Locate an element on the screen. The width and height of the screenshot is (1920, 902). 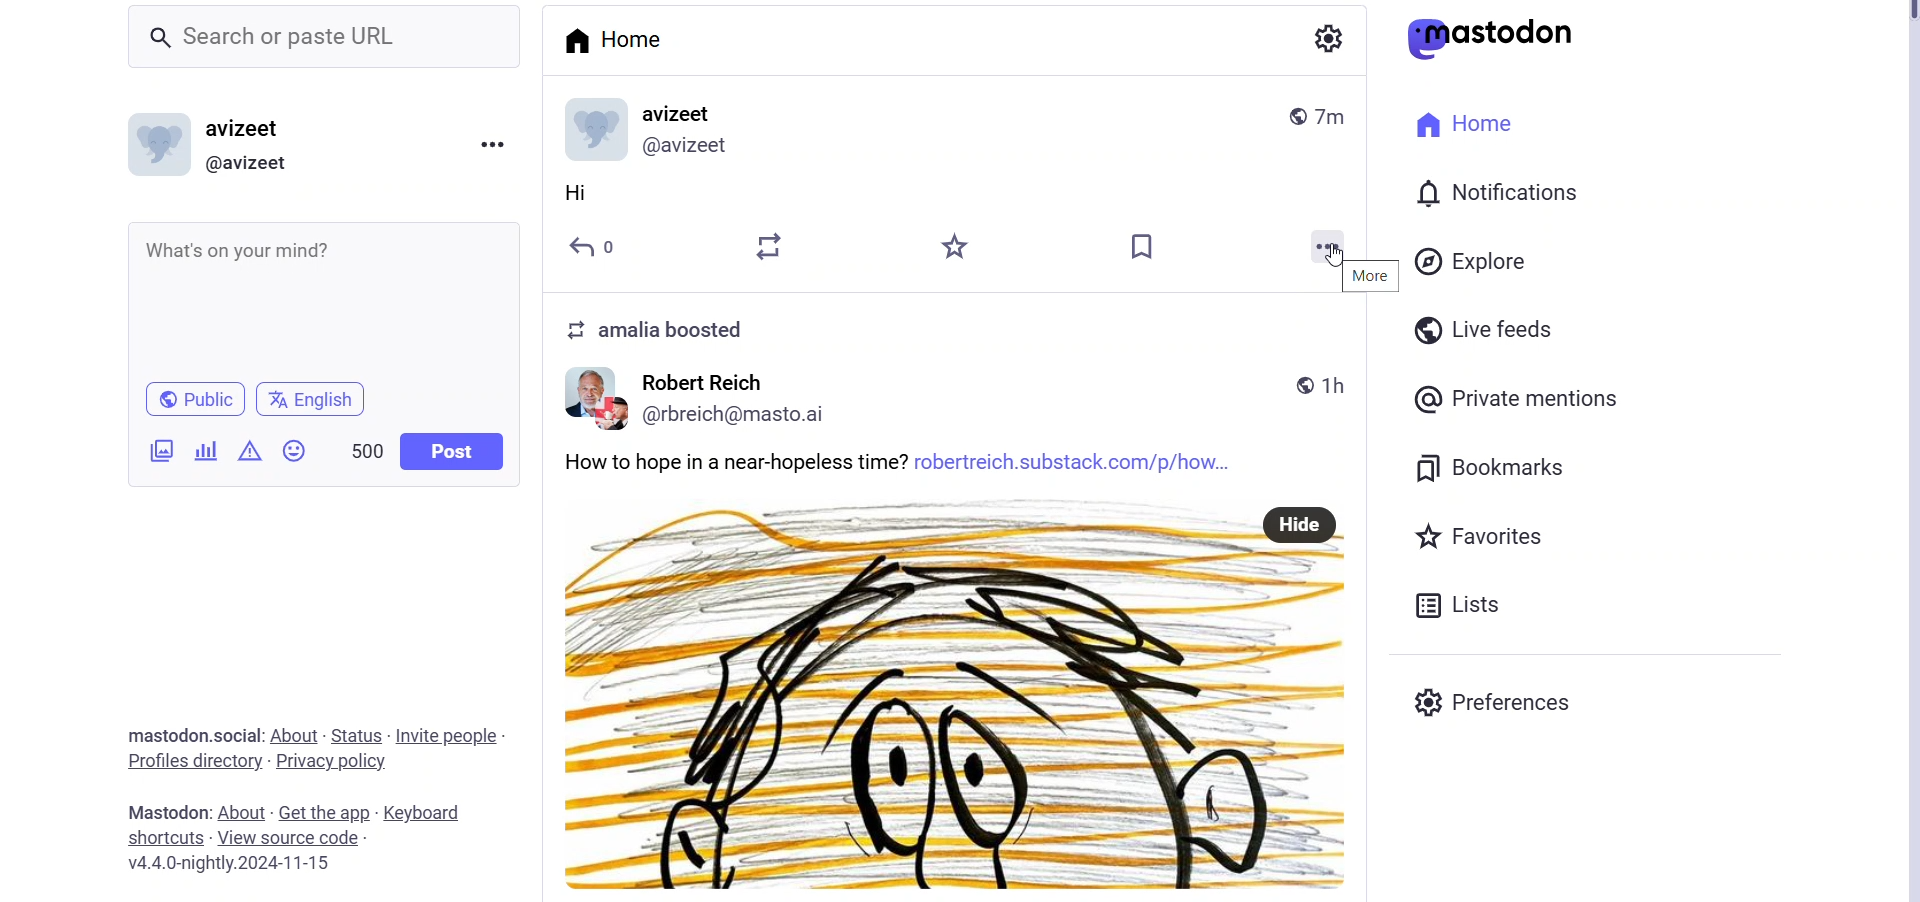
Search bar is located at coordinates (331, 43).